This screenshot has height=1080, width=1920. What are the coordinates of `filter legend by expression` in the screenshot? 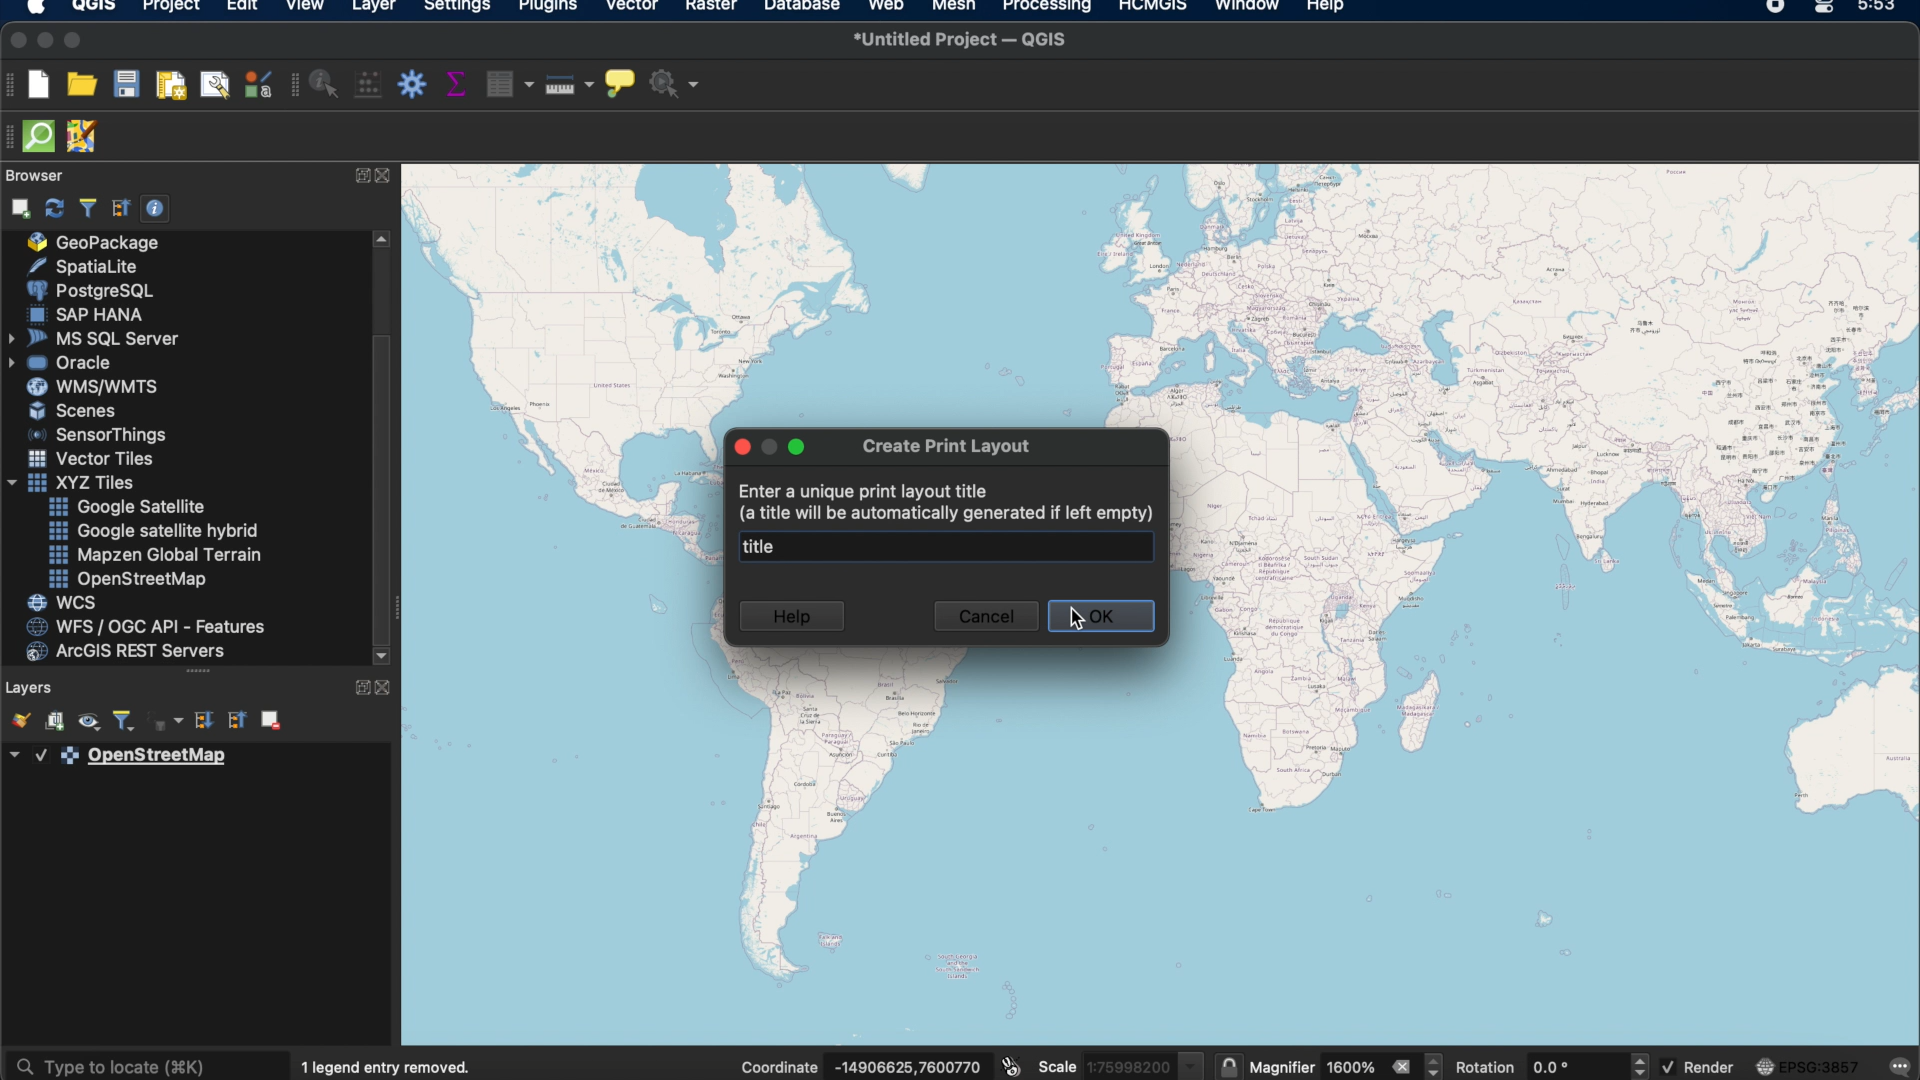 It's located at (165, 721).